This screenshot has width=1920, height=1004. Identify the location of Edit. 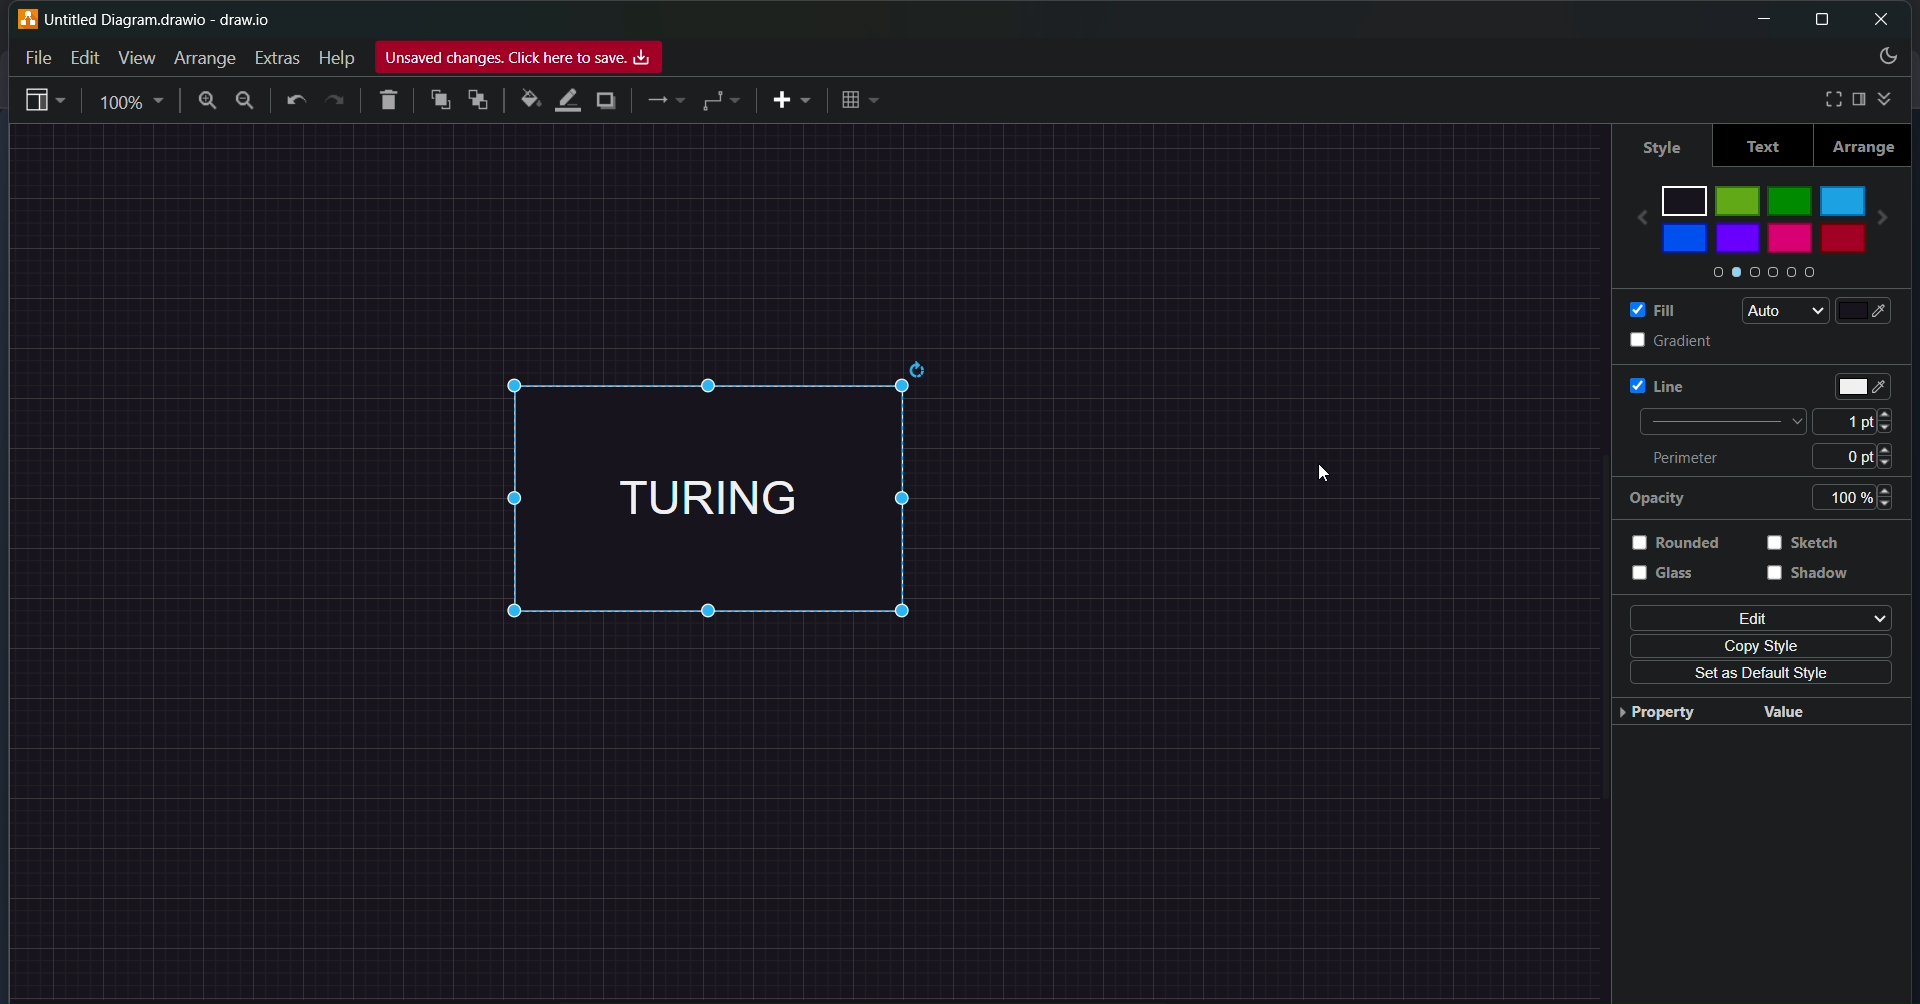
(80, 57).